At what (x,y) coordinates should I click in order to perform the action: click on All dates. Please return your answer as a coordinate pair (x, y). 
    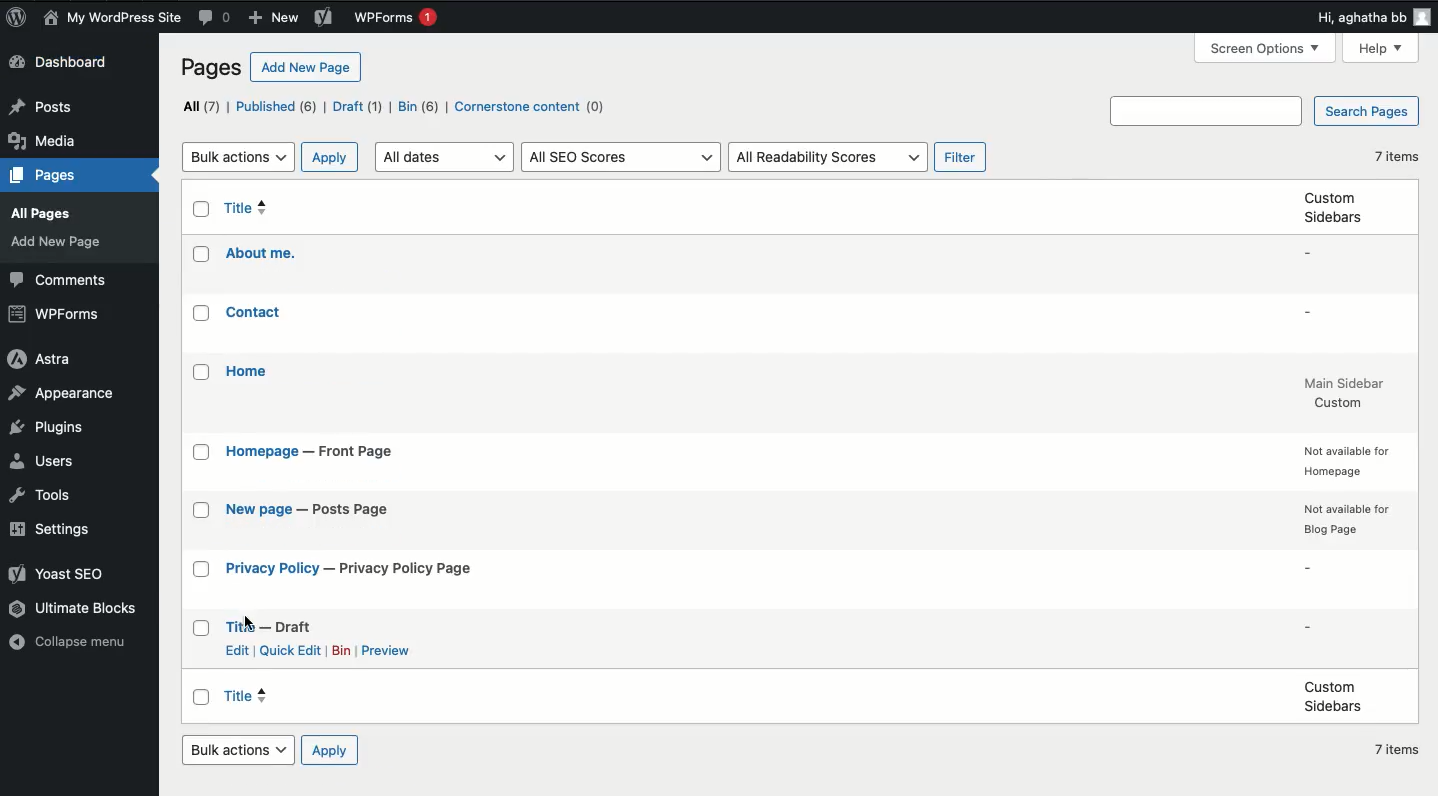
    Looking at the image, I should click on (447, 157).